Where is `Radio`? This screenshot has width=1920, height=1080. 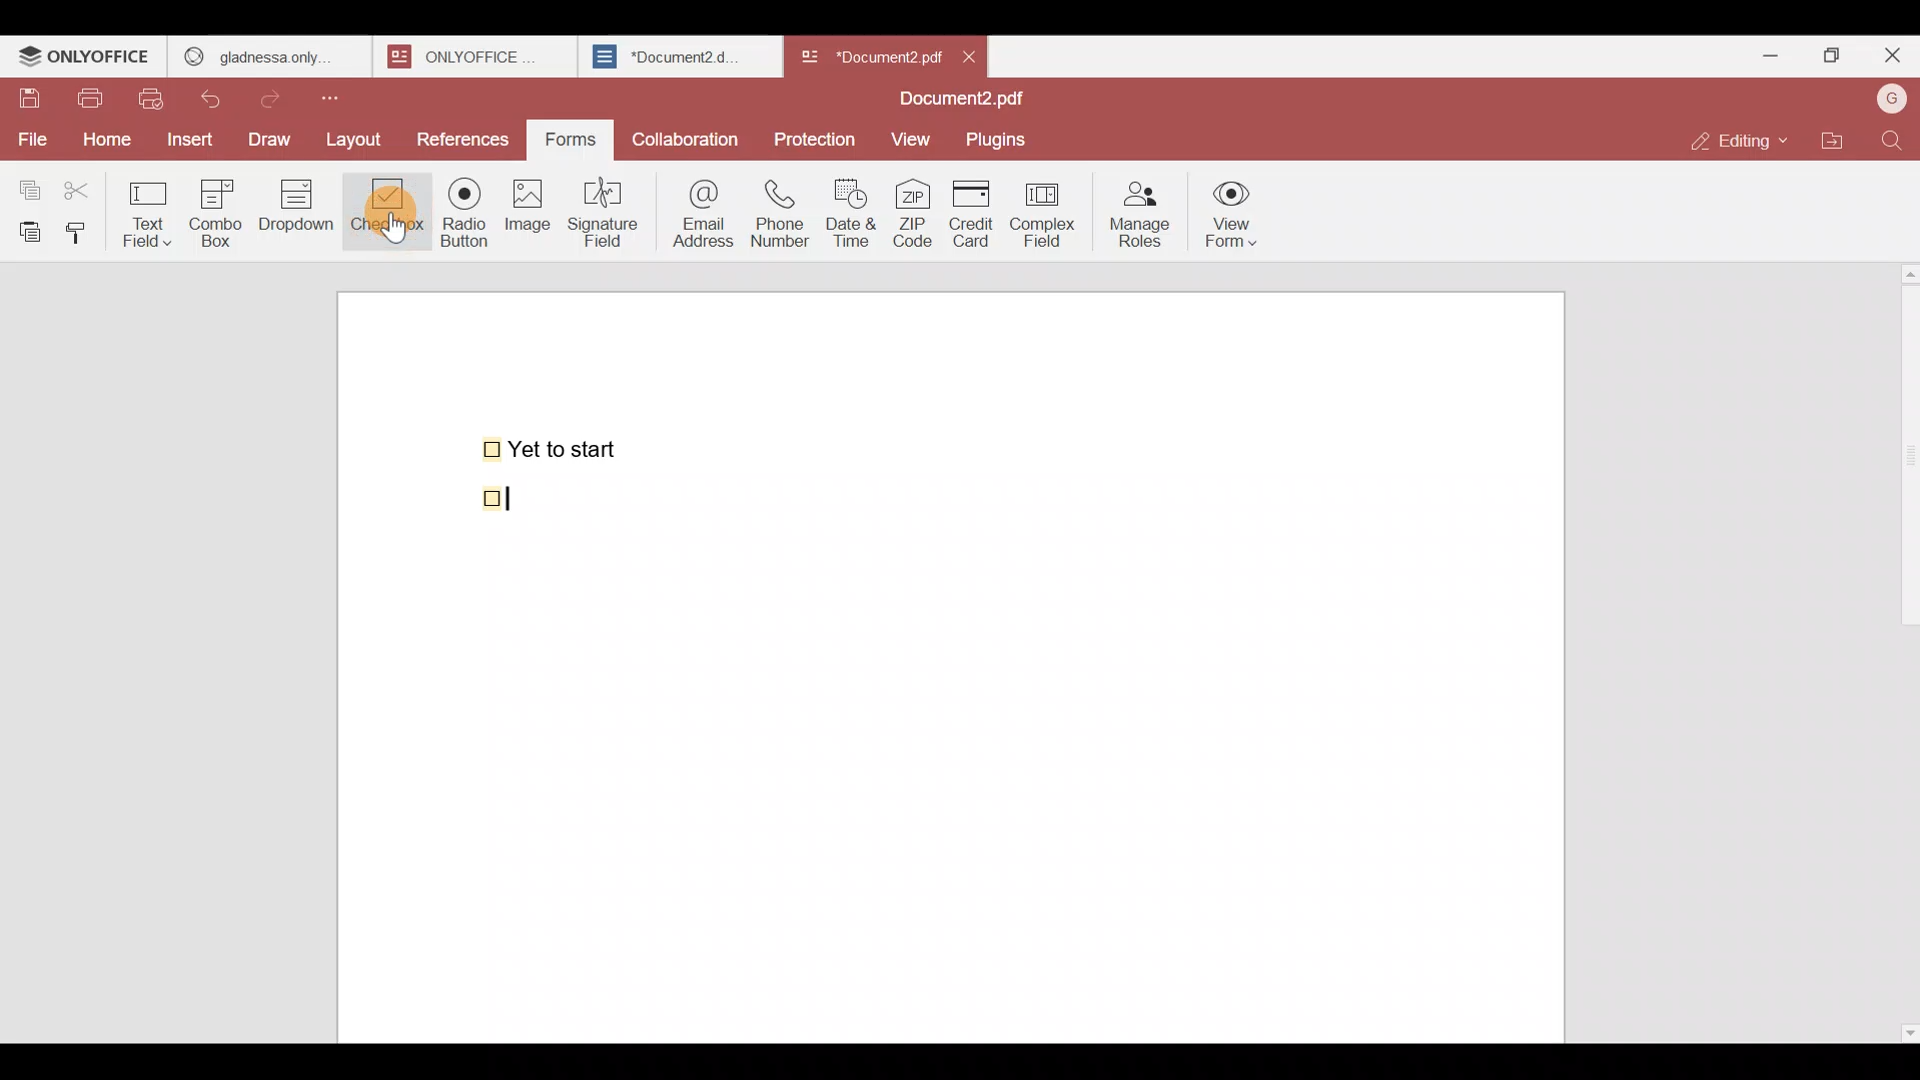
Radio is located at coordinates (458, 217).